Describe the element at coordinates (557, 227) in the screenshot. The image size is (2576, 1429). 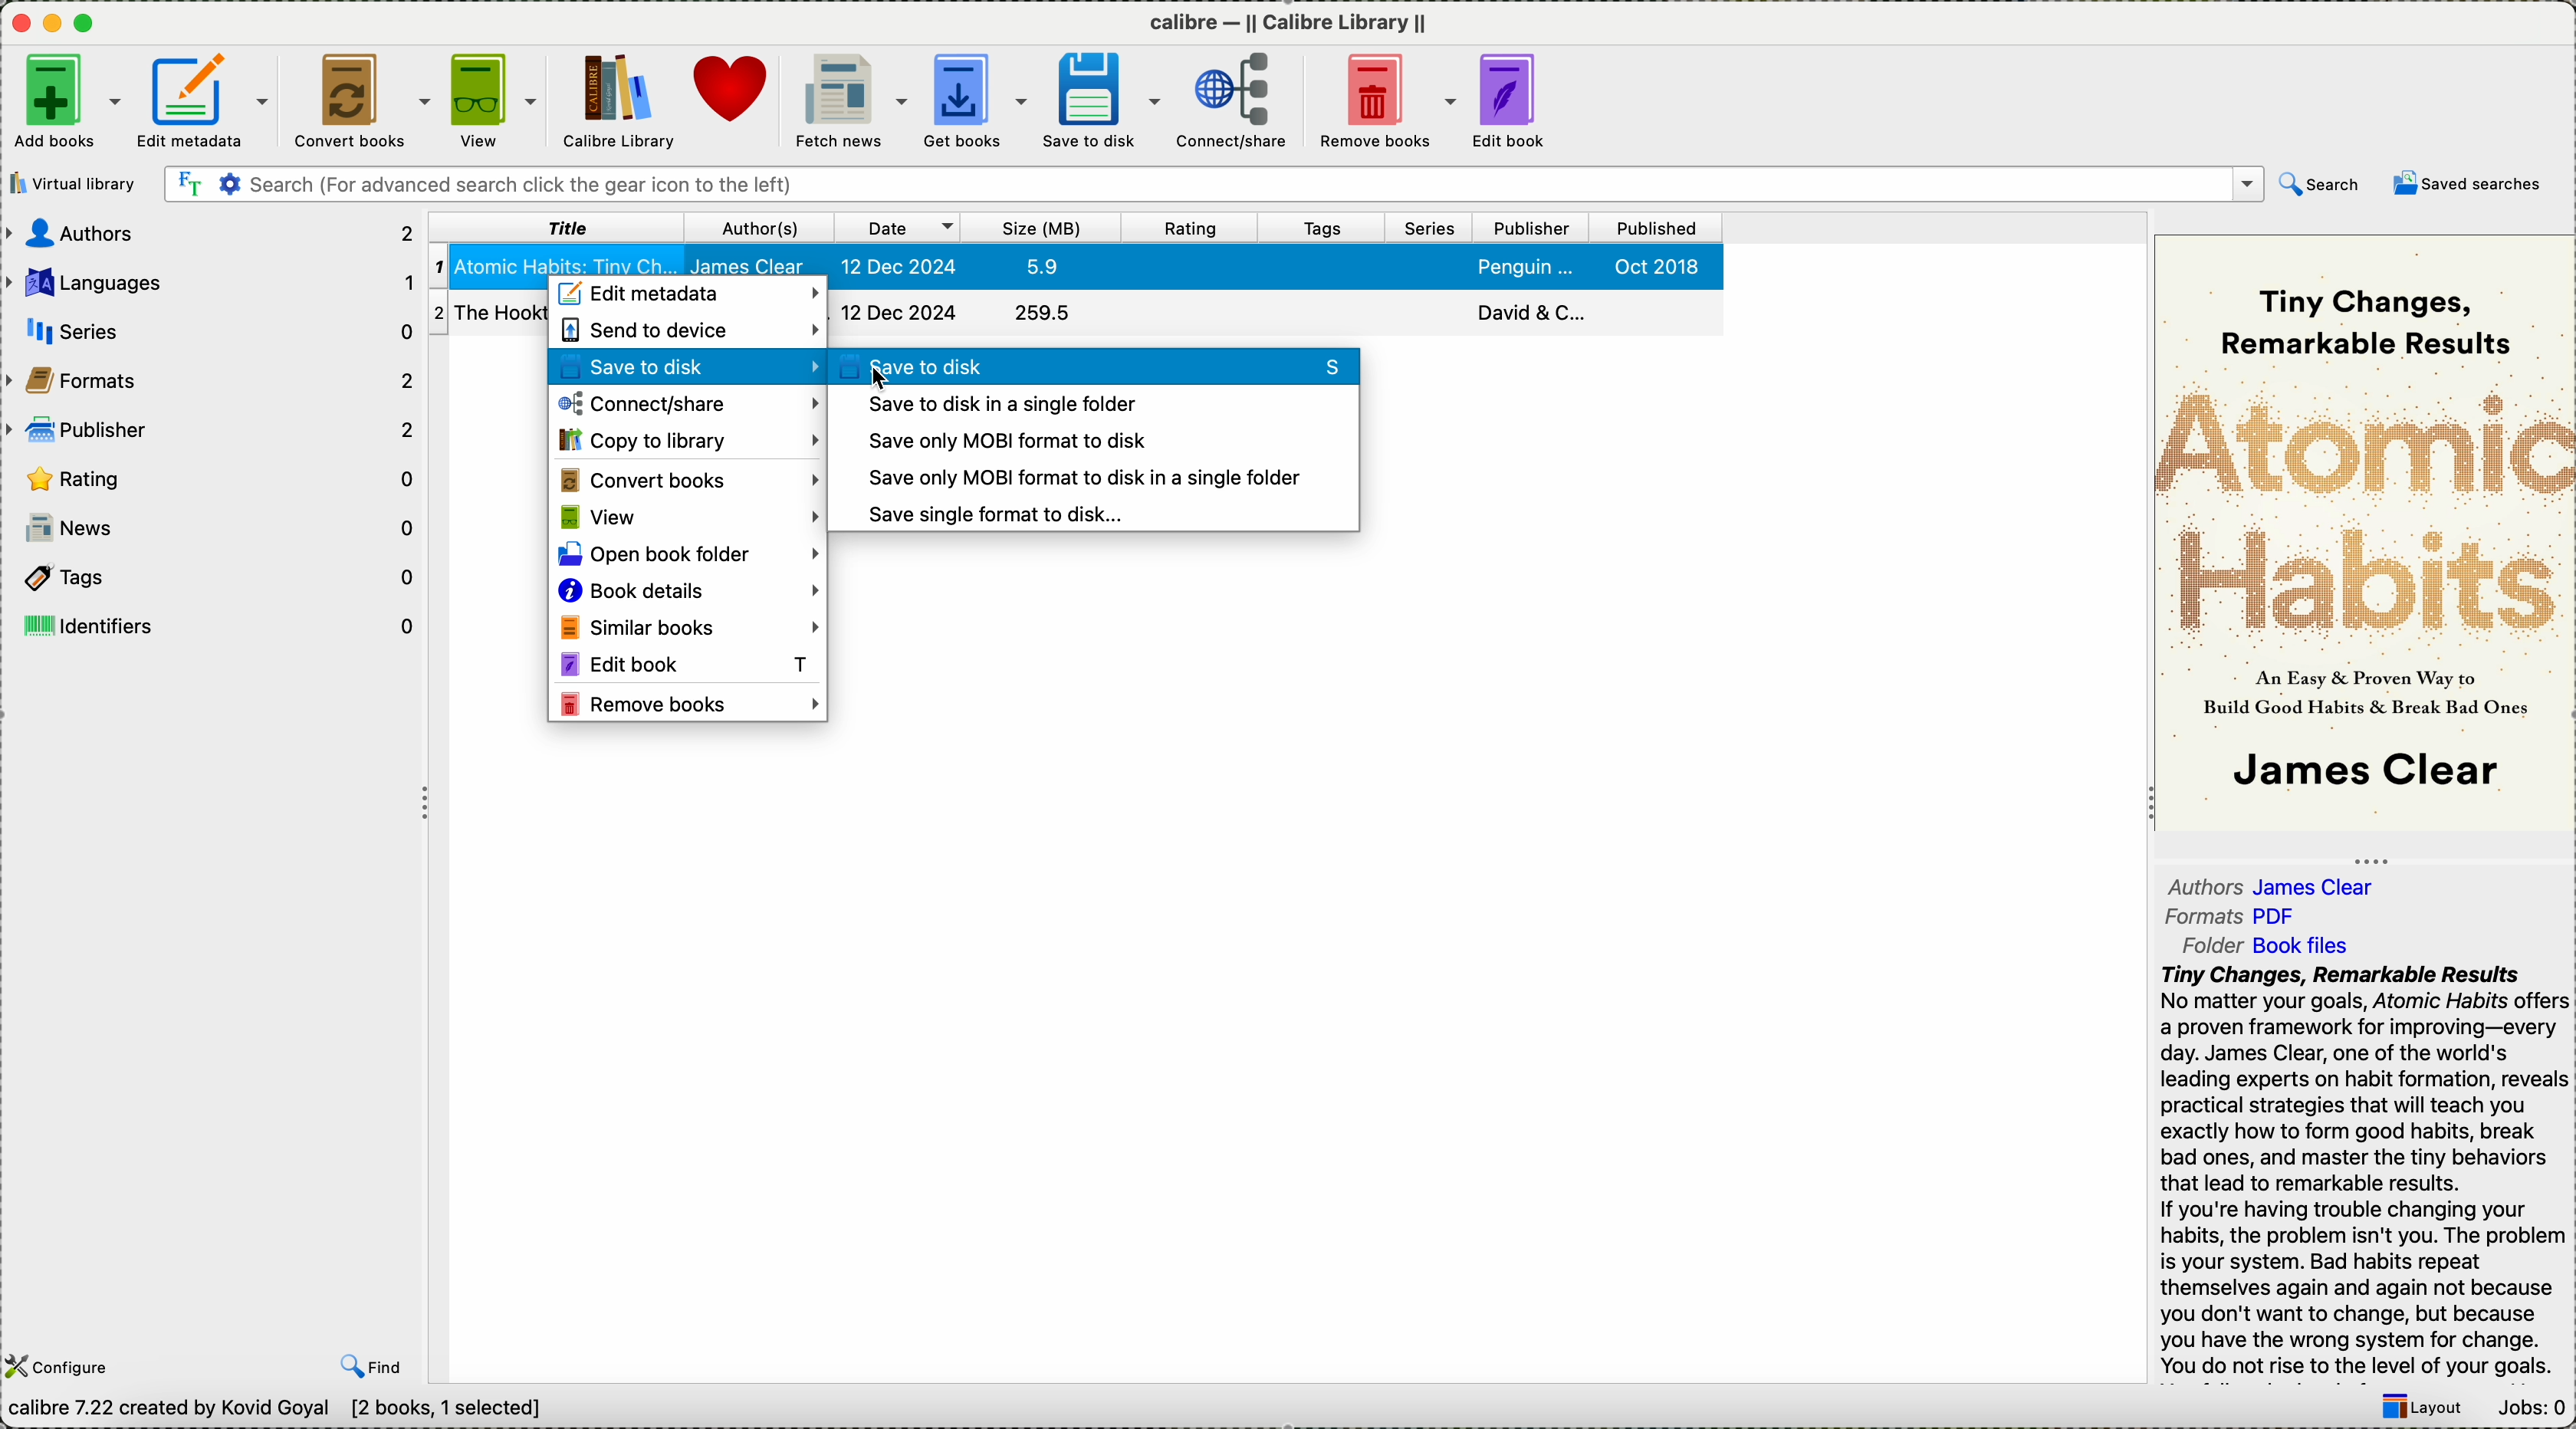
I see `title` at that location.